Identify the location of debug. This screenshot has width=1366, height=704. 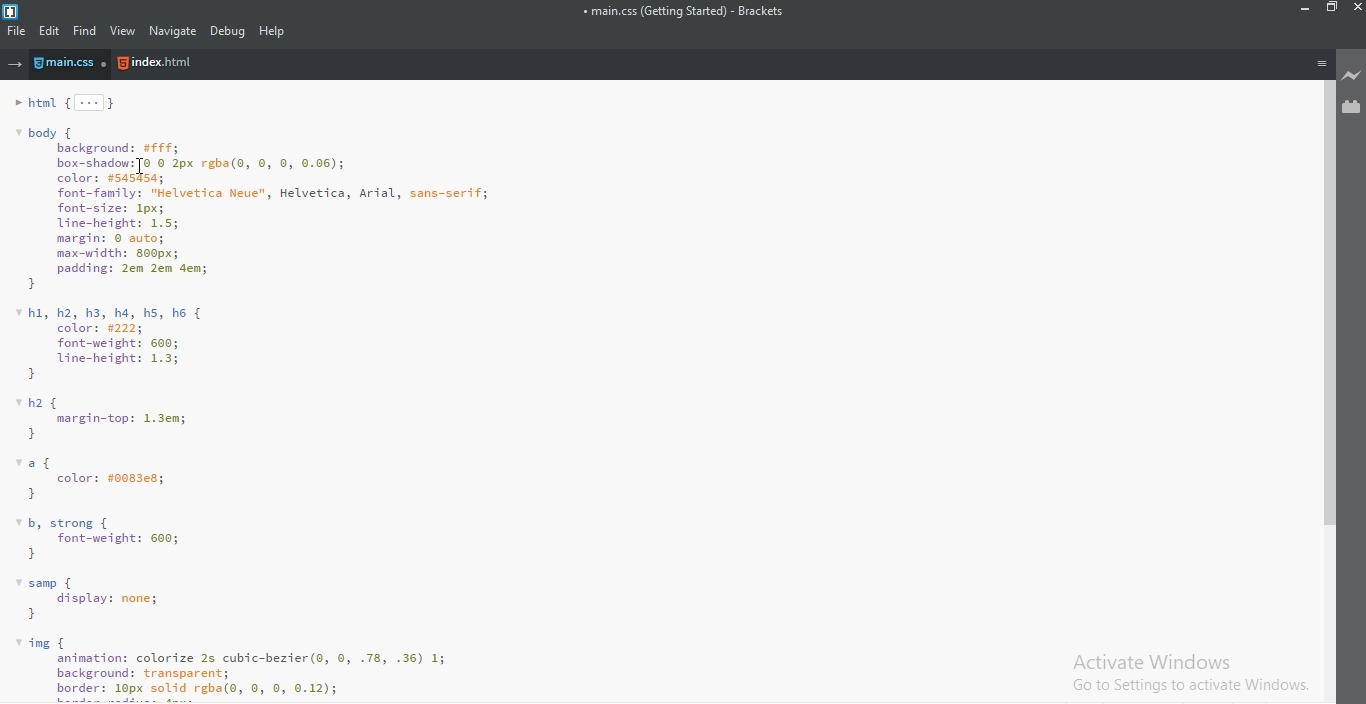
(228, 31).